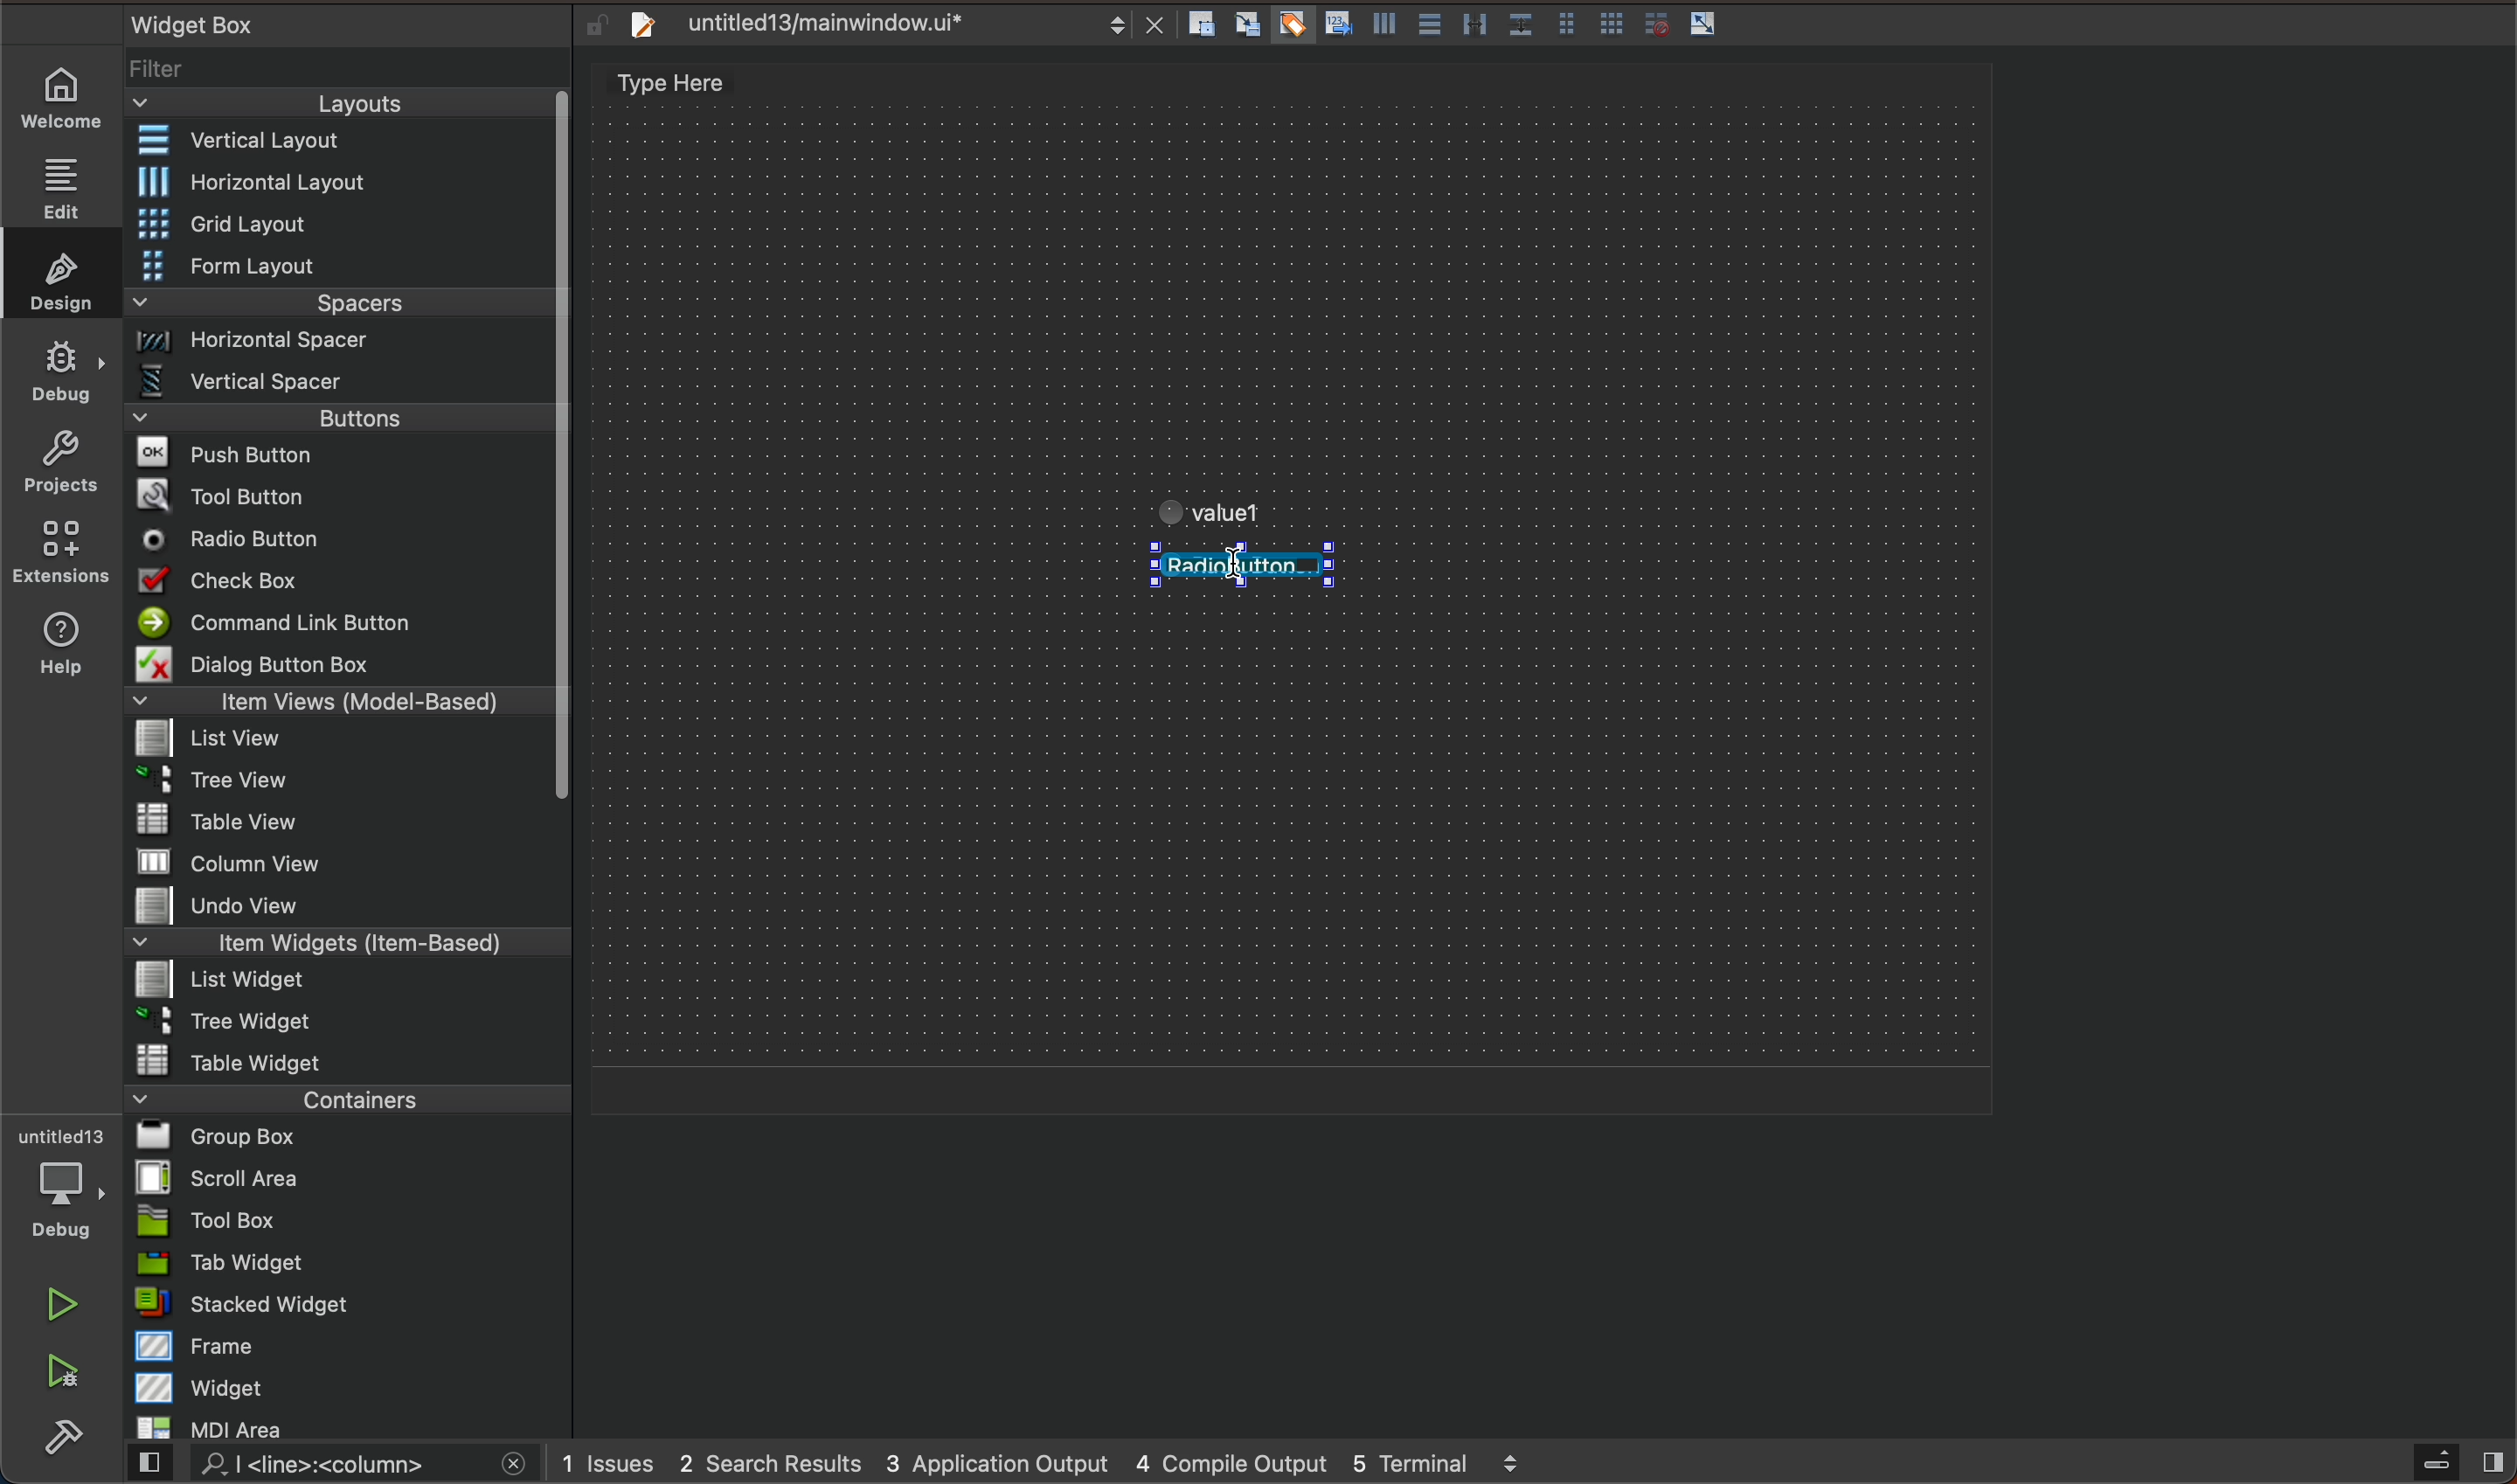 Image resolution: width=2517 pixels, height=1484 pixels. I want to click on design, so click(55, 274).